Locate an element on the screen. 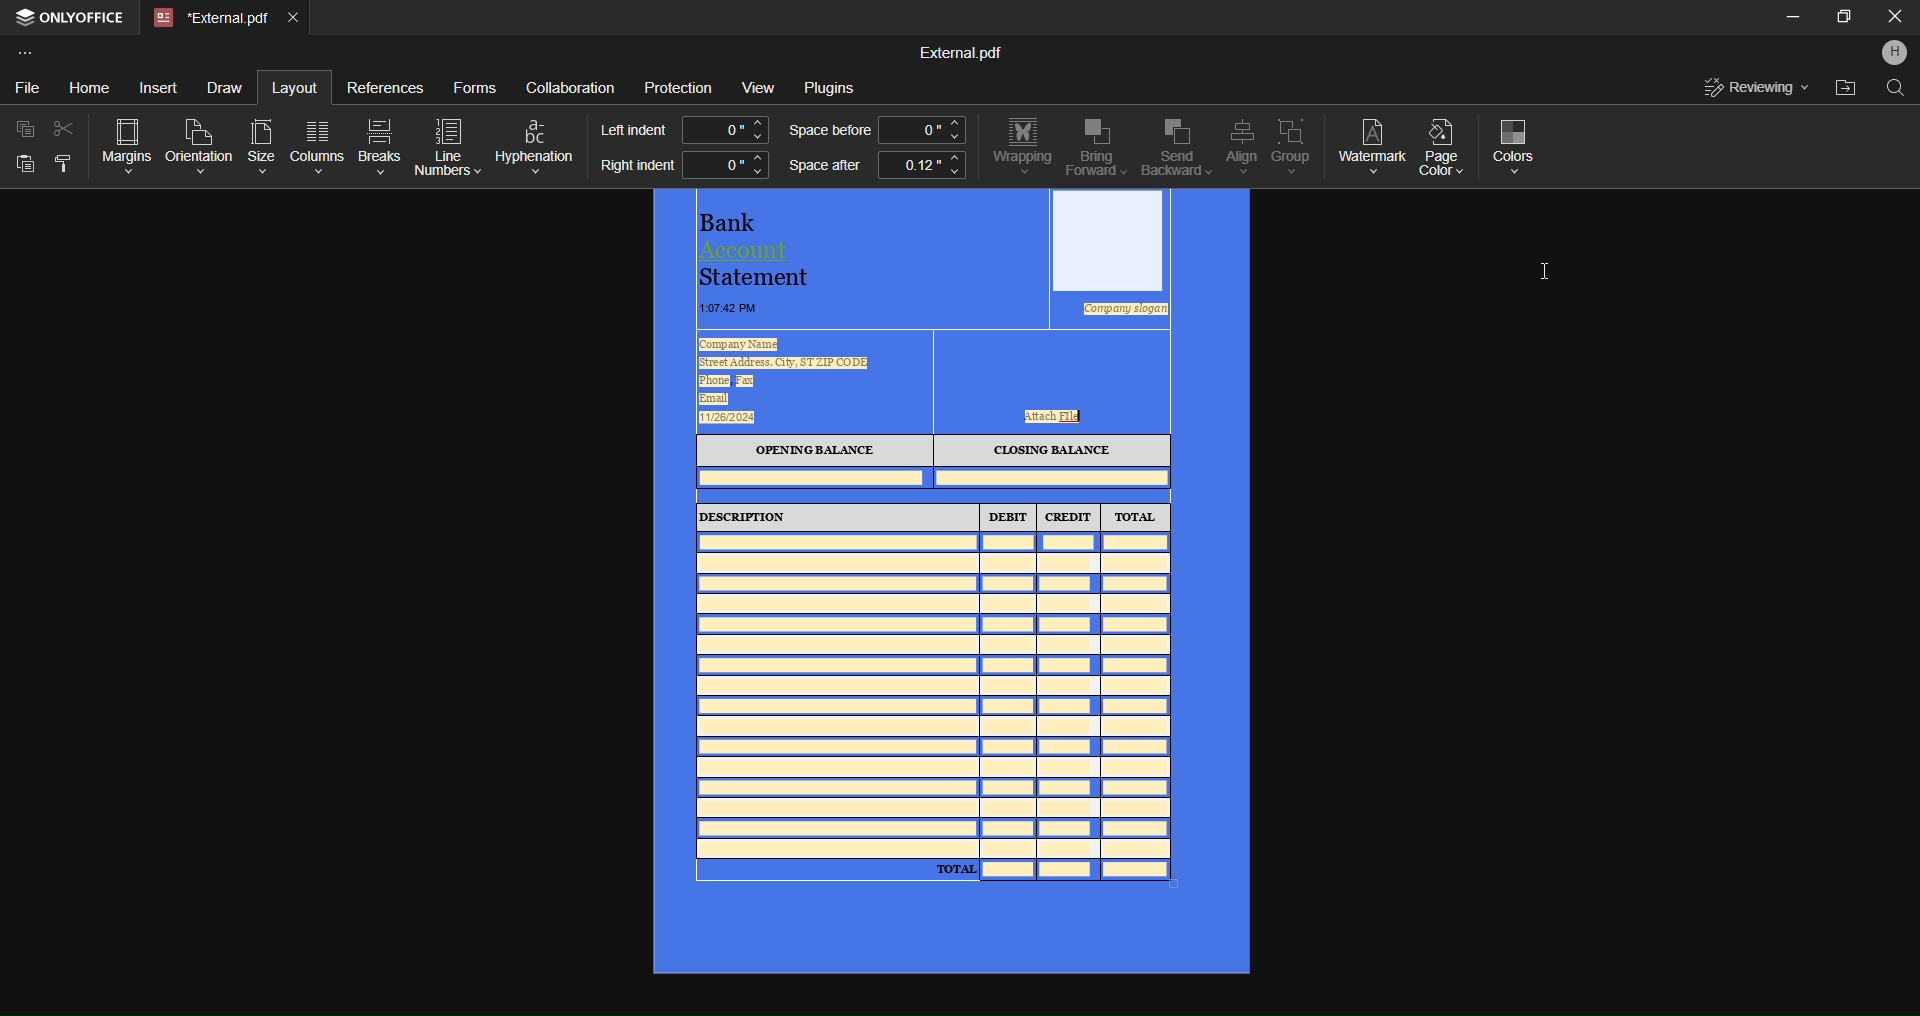 The image size is (1920, 1016). Adjust Left Indent is located at coordinates (726, 129).